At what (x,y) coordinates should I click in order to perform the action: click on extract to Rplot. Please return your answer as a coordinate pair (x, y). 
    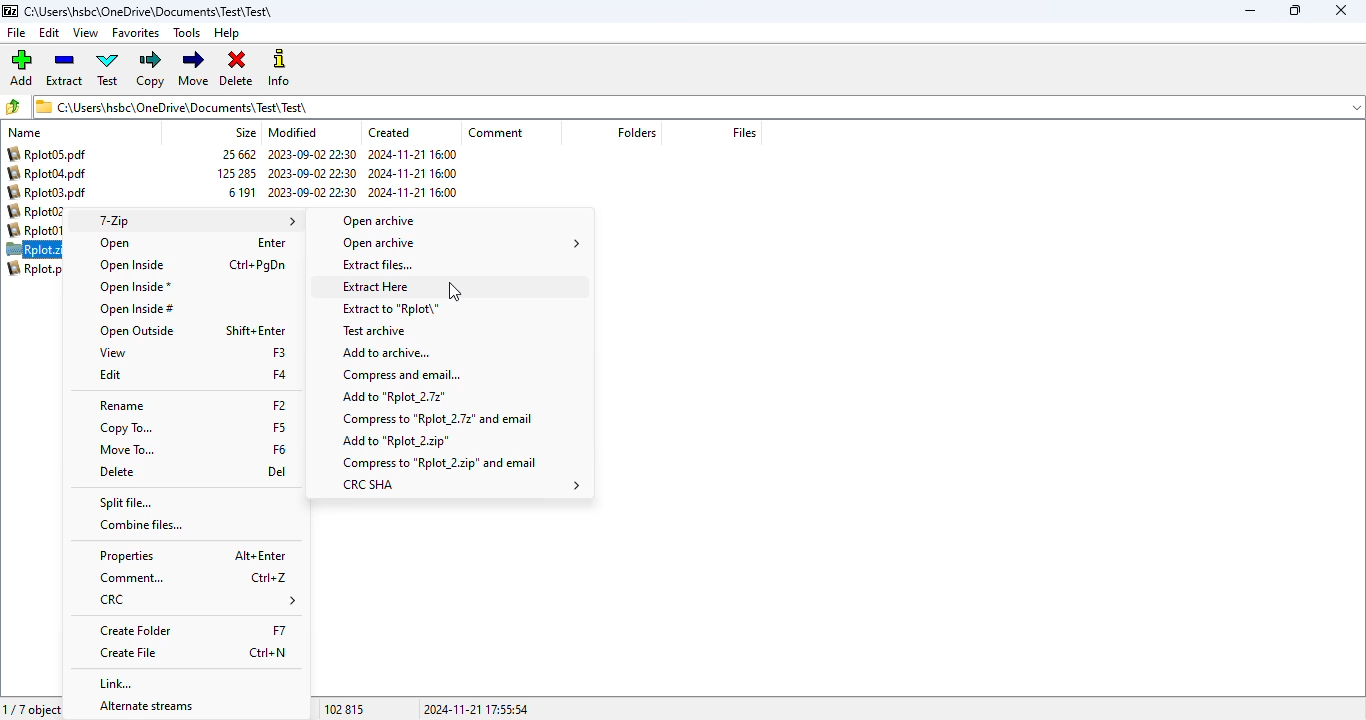
    Looking at the image, I should click on (390, 308).